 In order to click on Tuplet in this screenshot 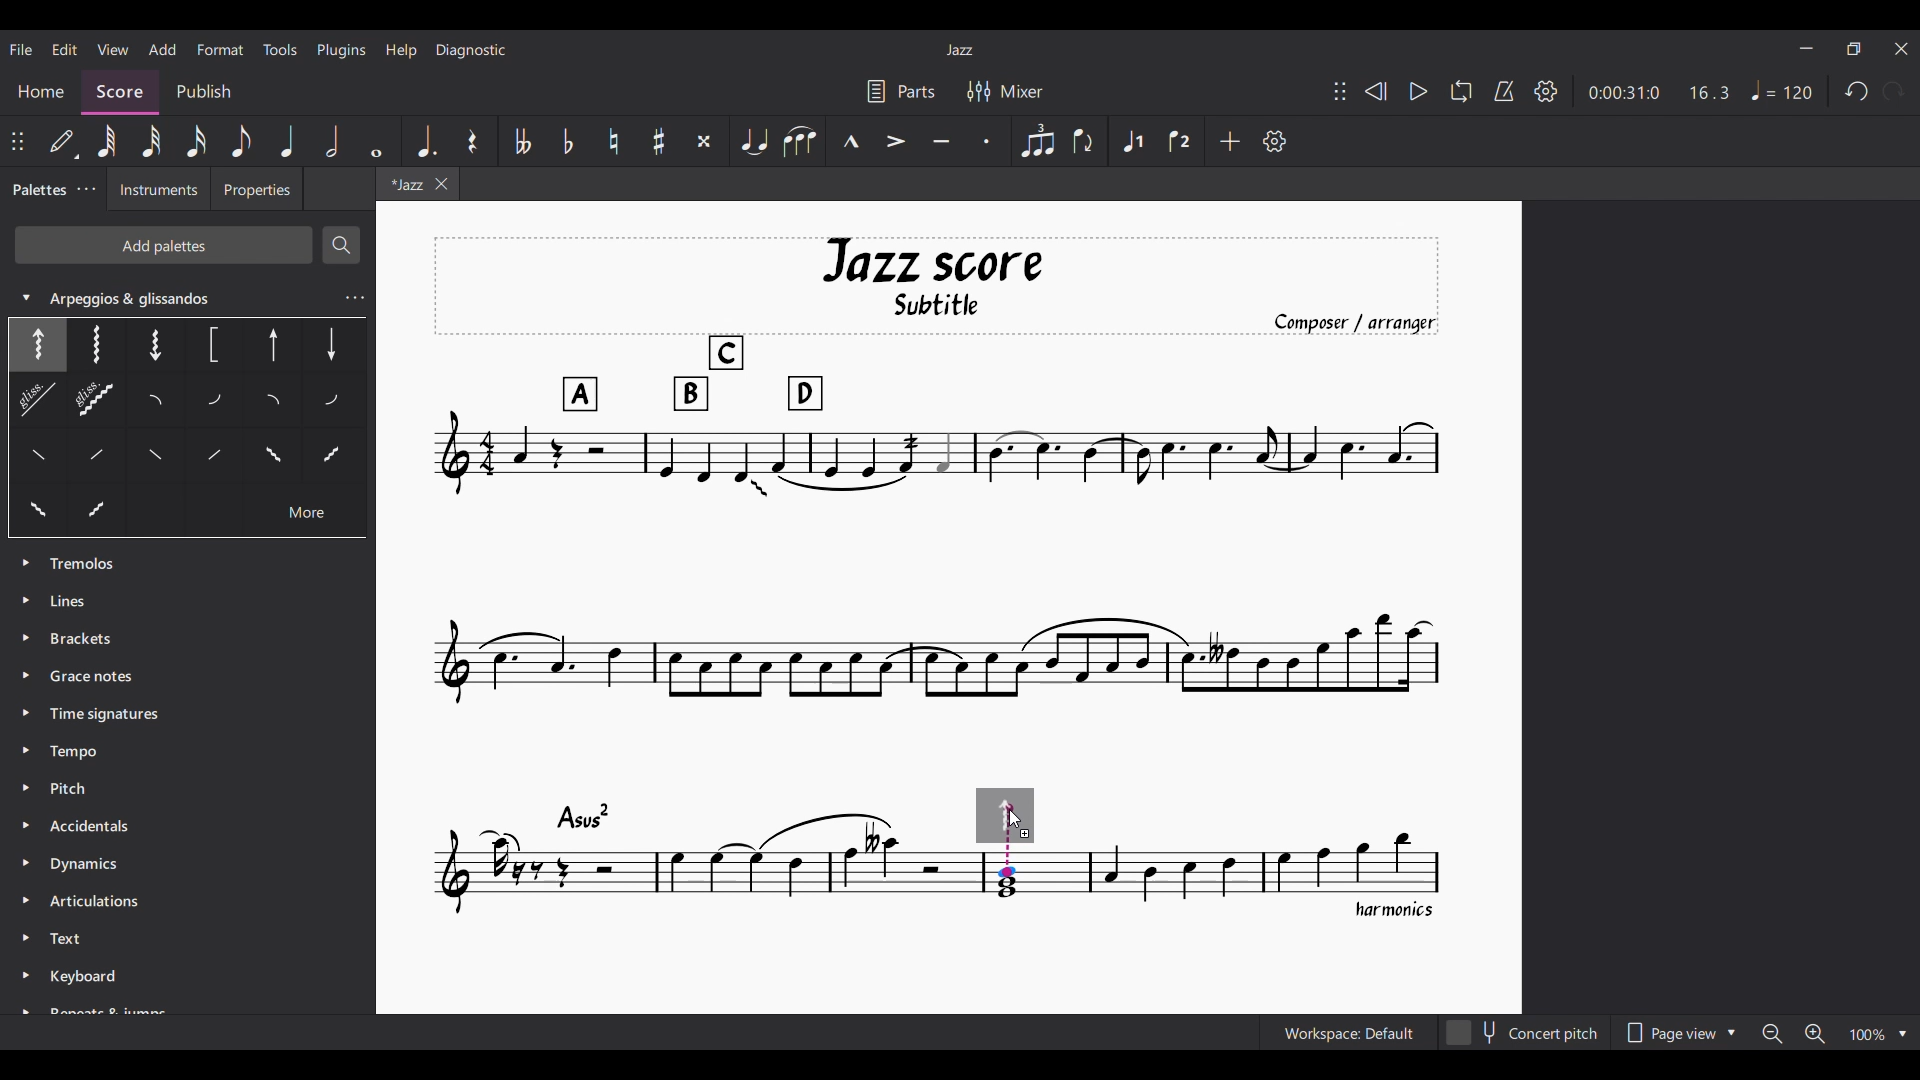, I will do `click(1036, 141)`.